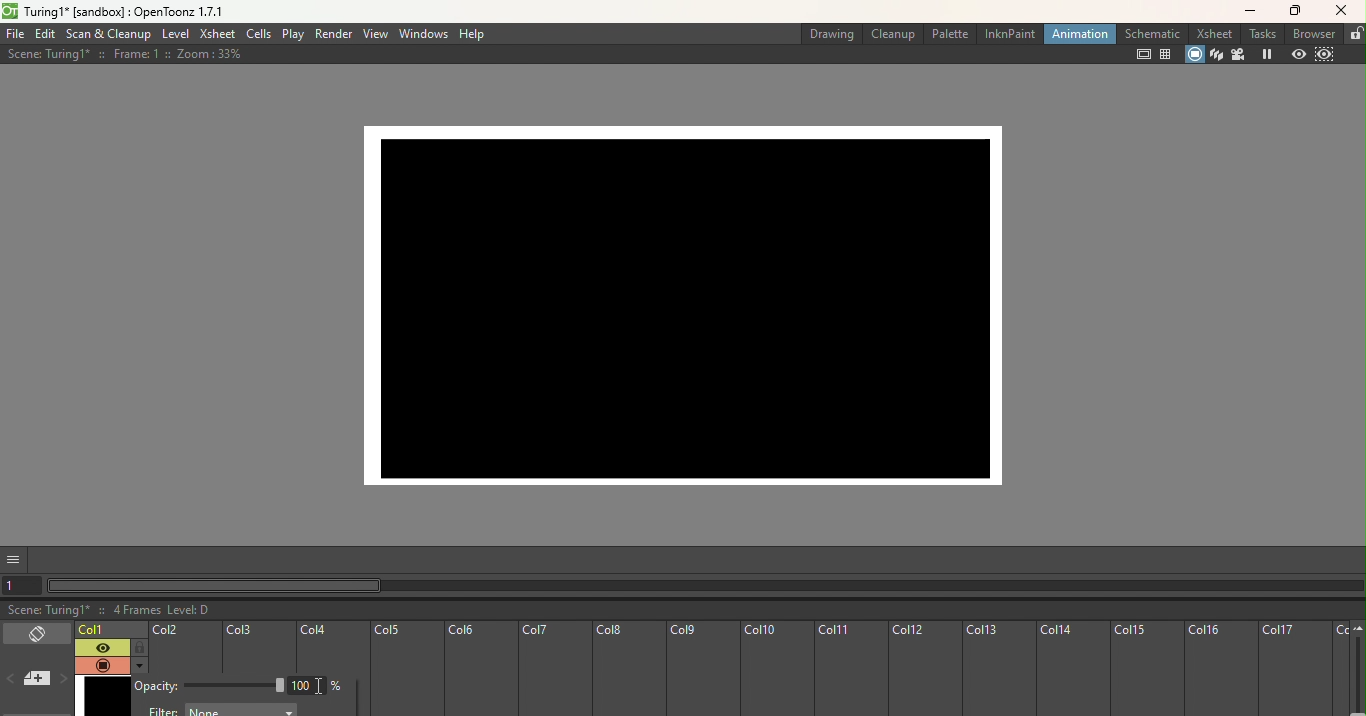  I want to click on Horizontal scroll bar, so click(706, 587).